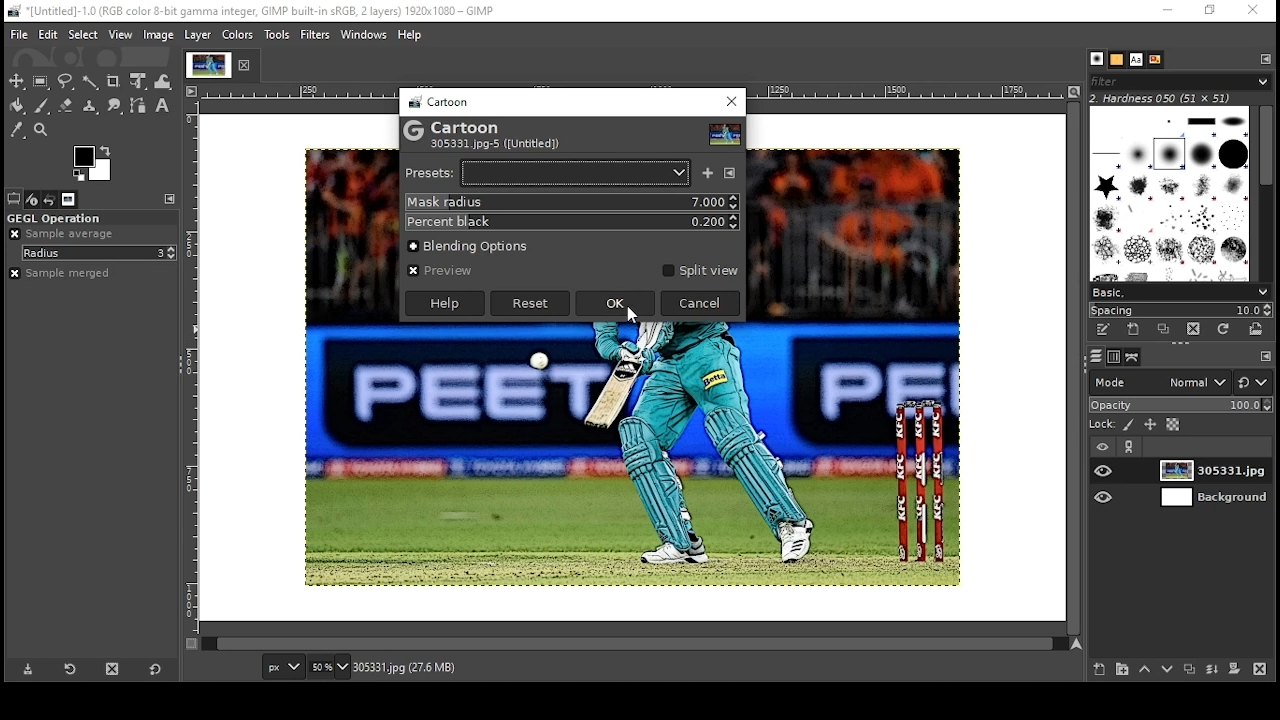 This screenshot has width=1280, height=720. What do you see at coordinates (509, 144) in the screenshot?
I see `305331.jpg-5 ([untitled])` at bounding box center [509, 144].